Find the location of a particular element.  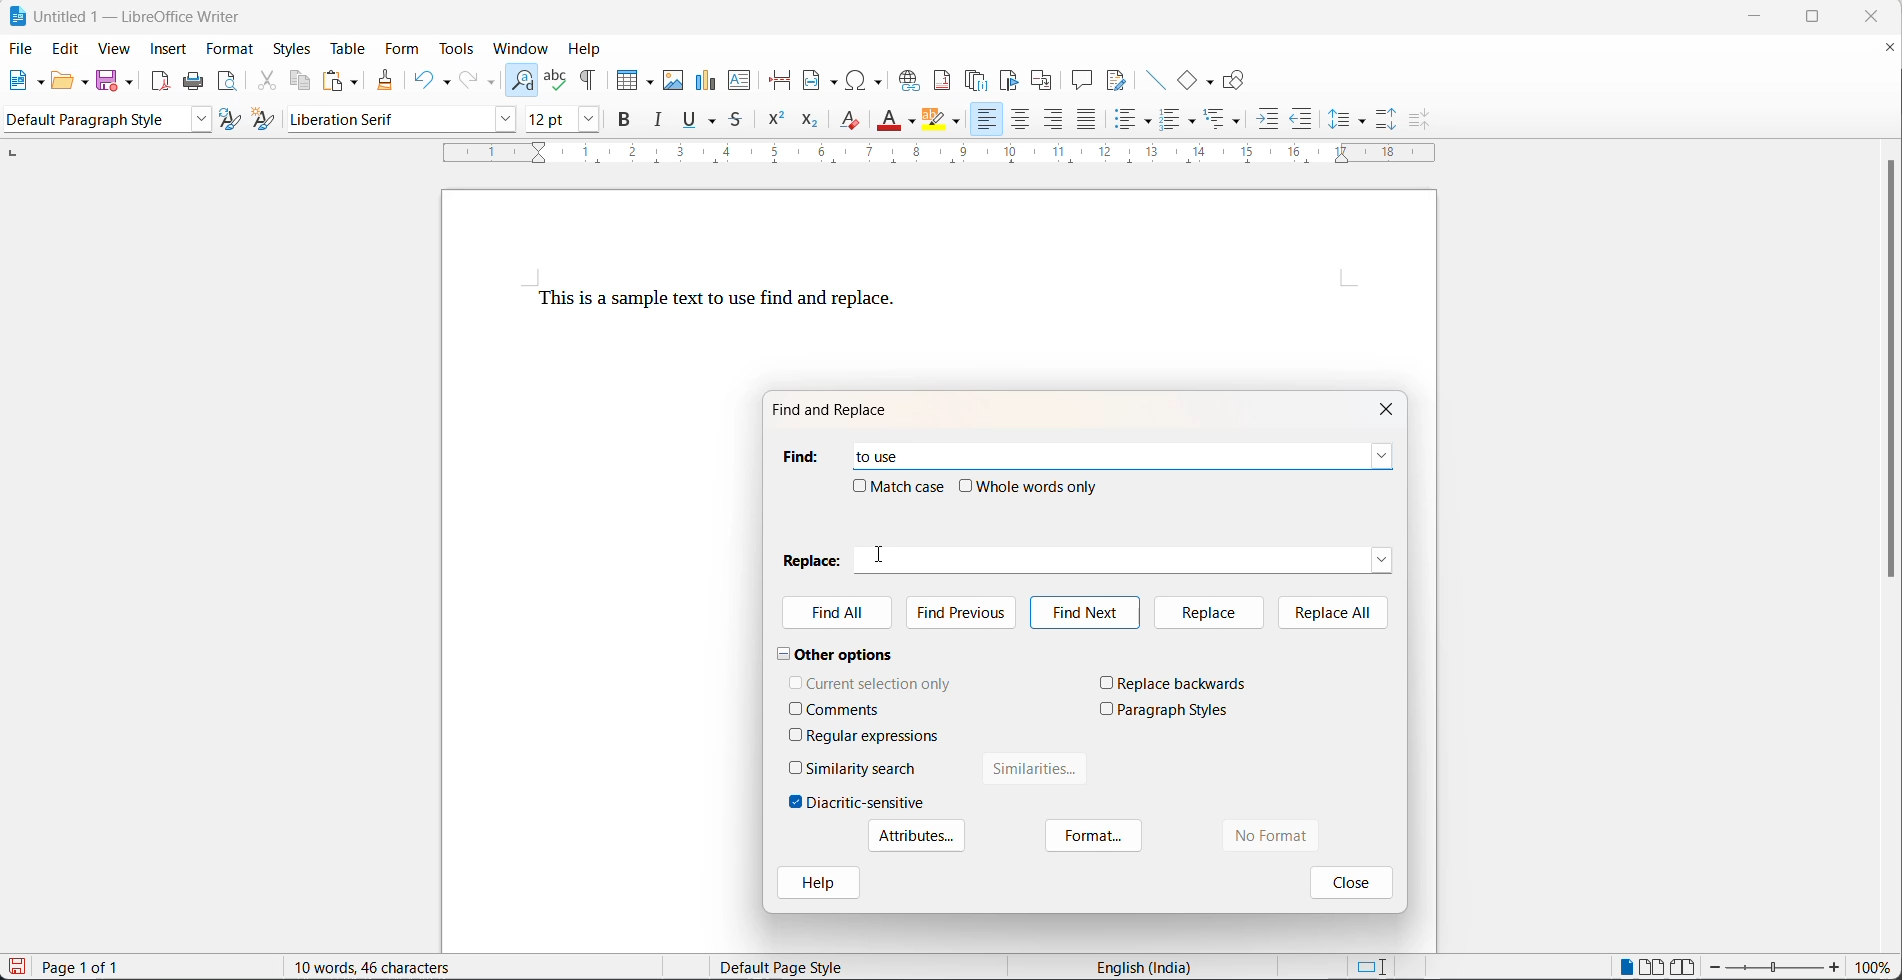

strike through is located at coordinates (739, 122).